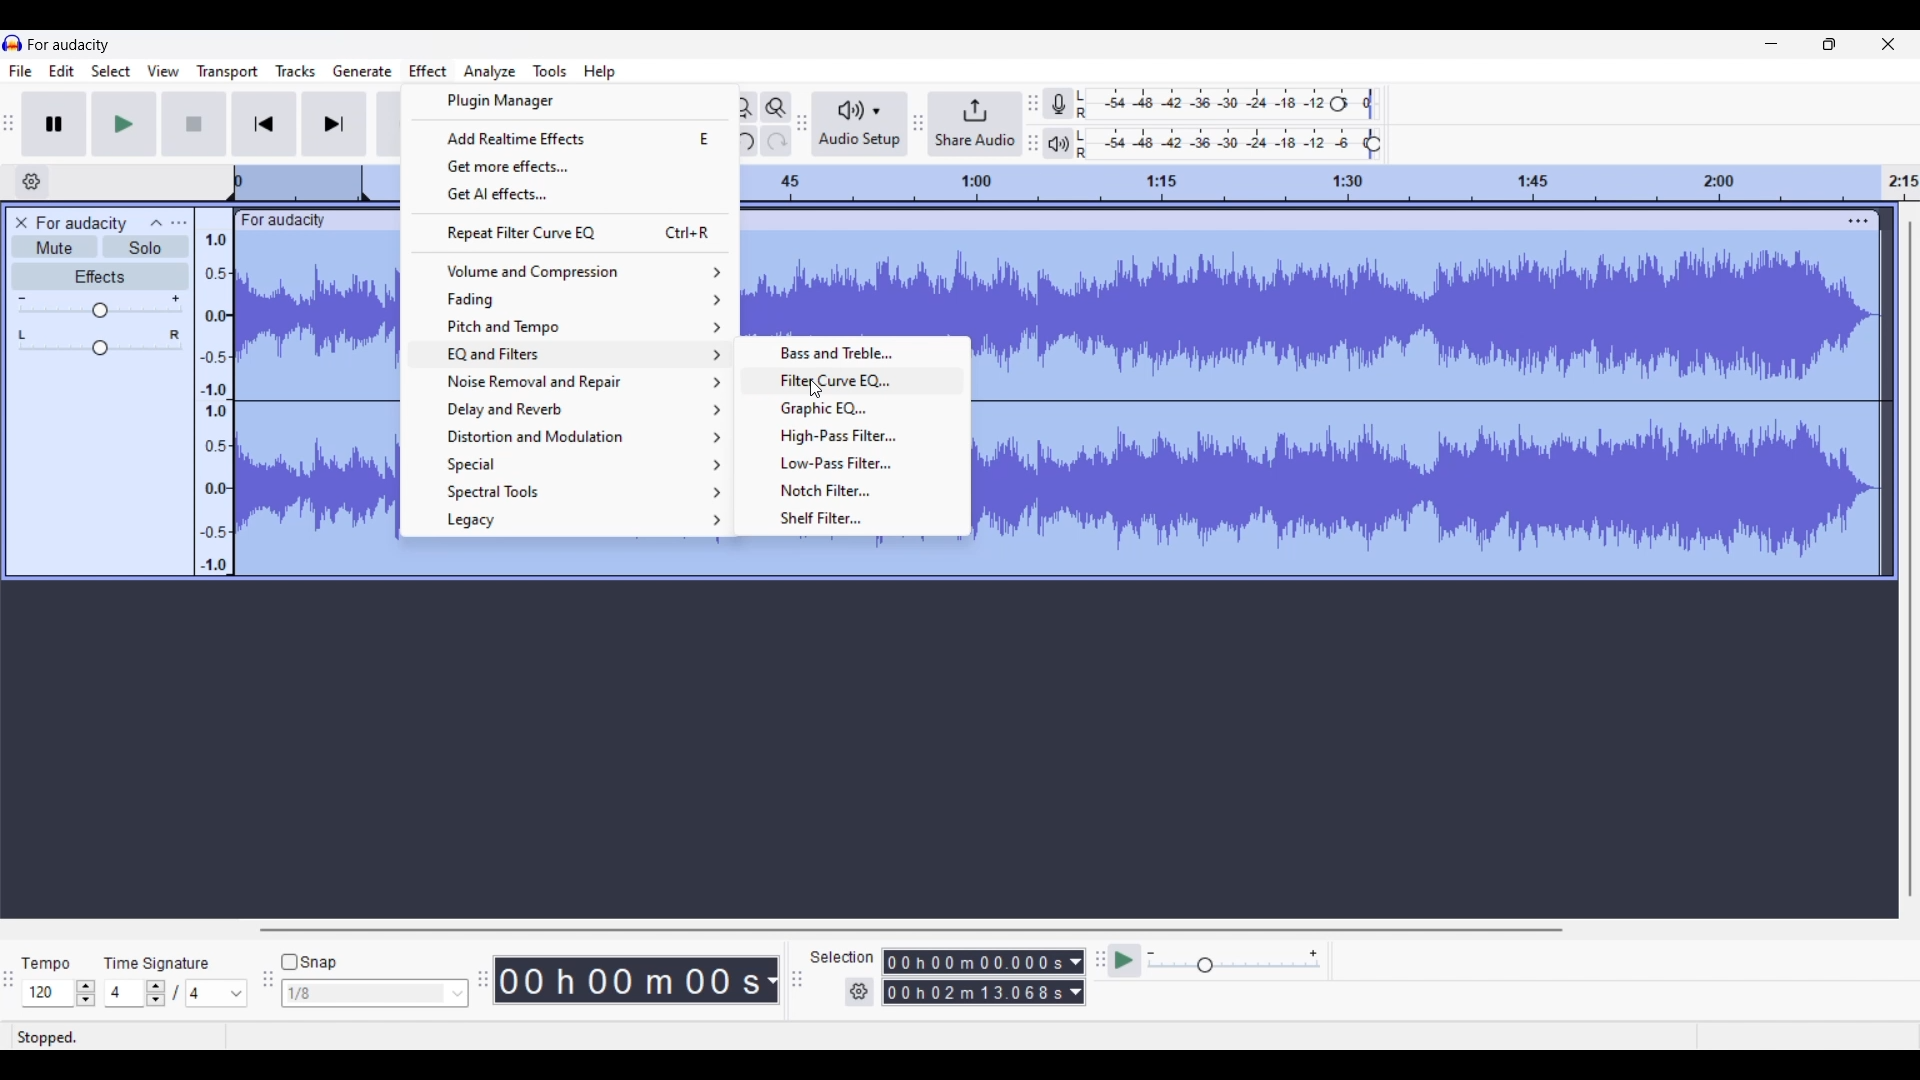  I want to click on Snap toggle, so click(309, 962).